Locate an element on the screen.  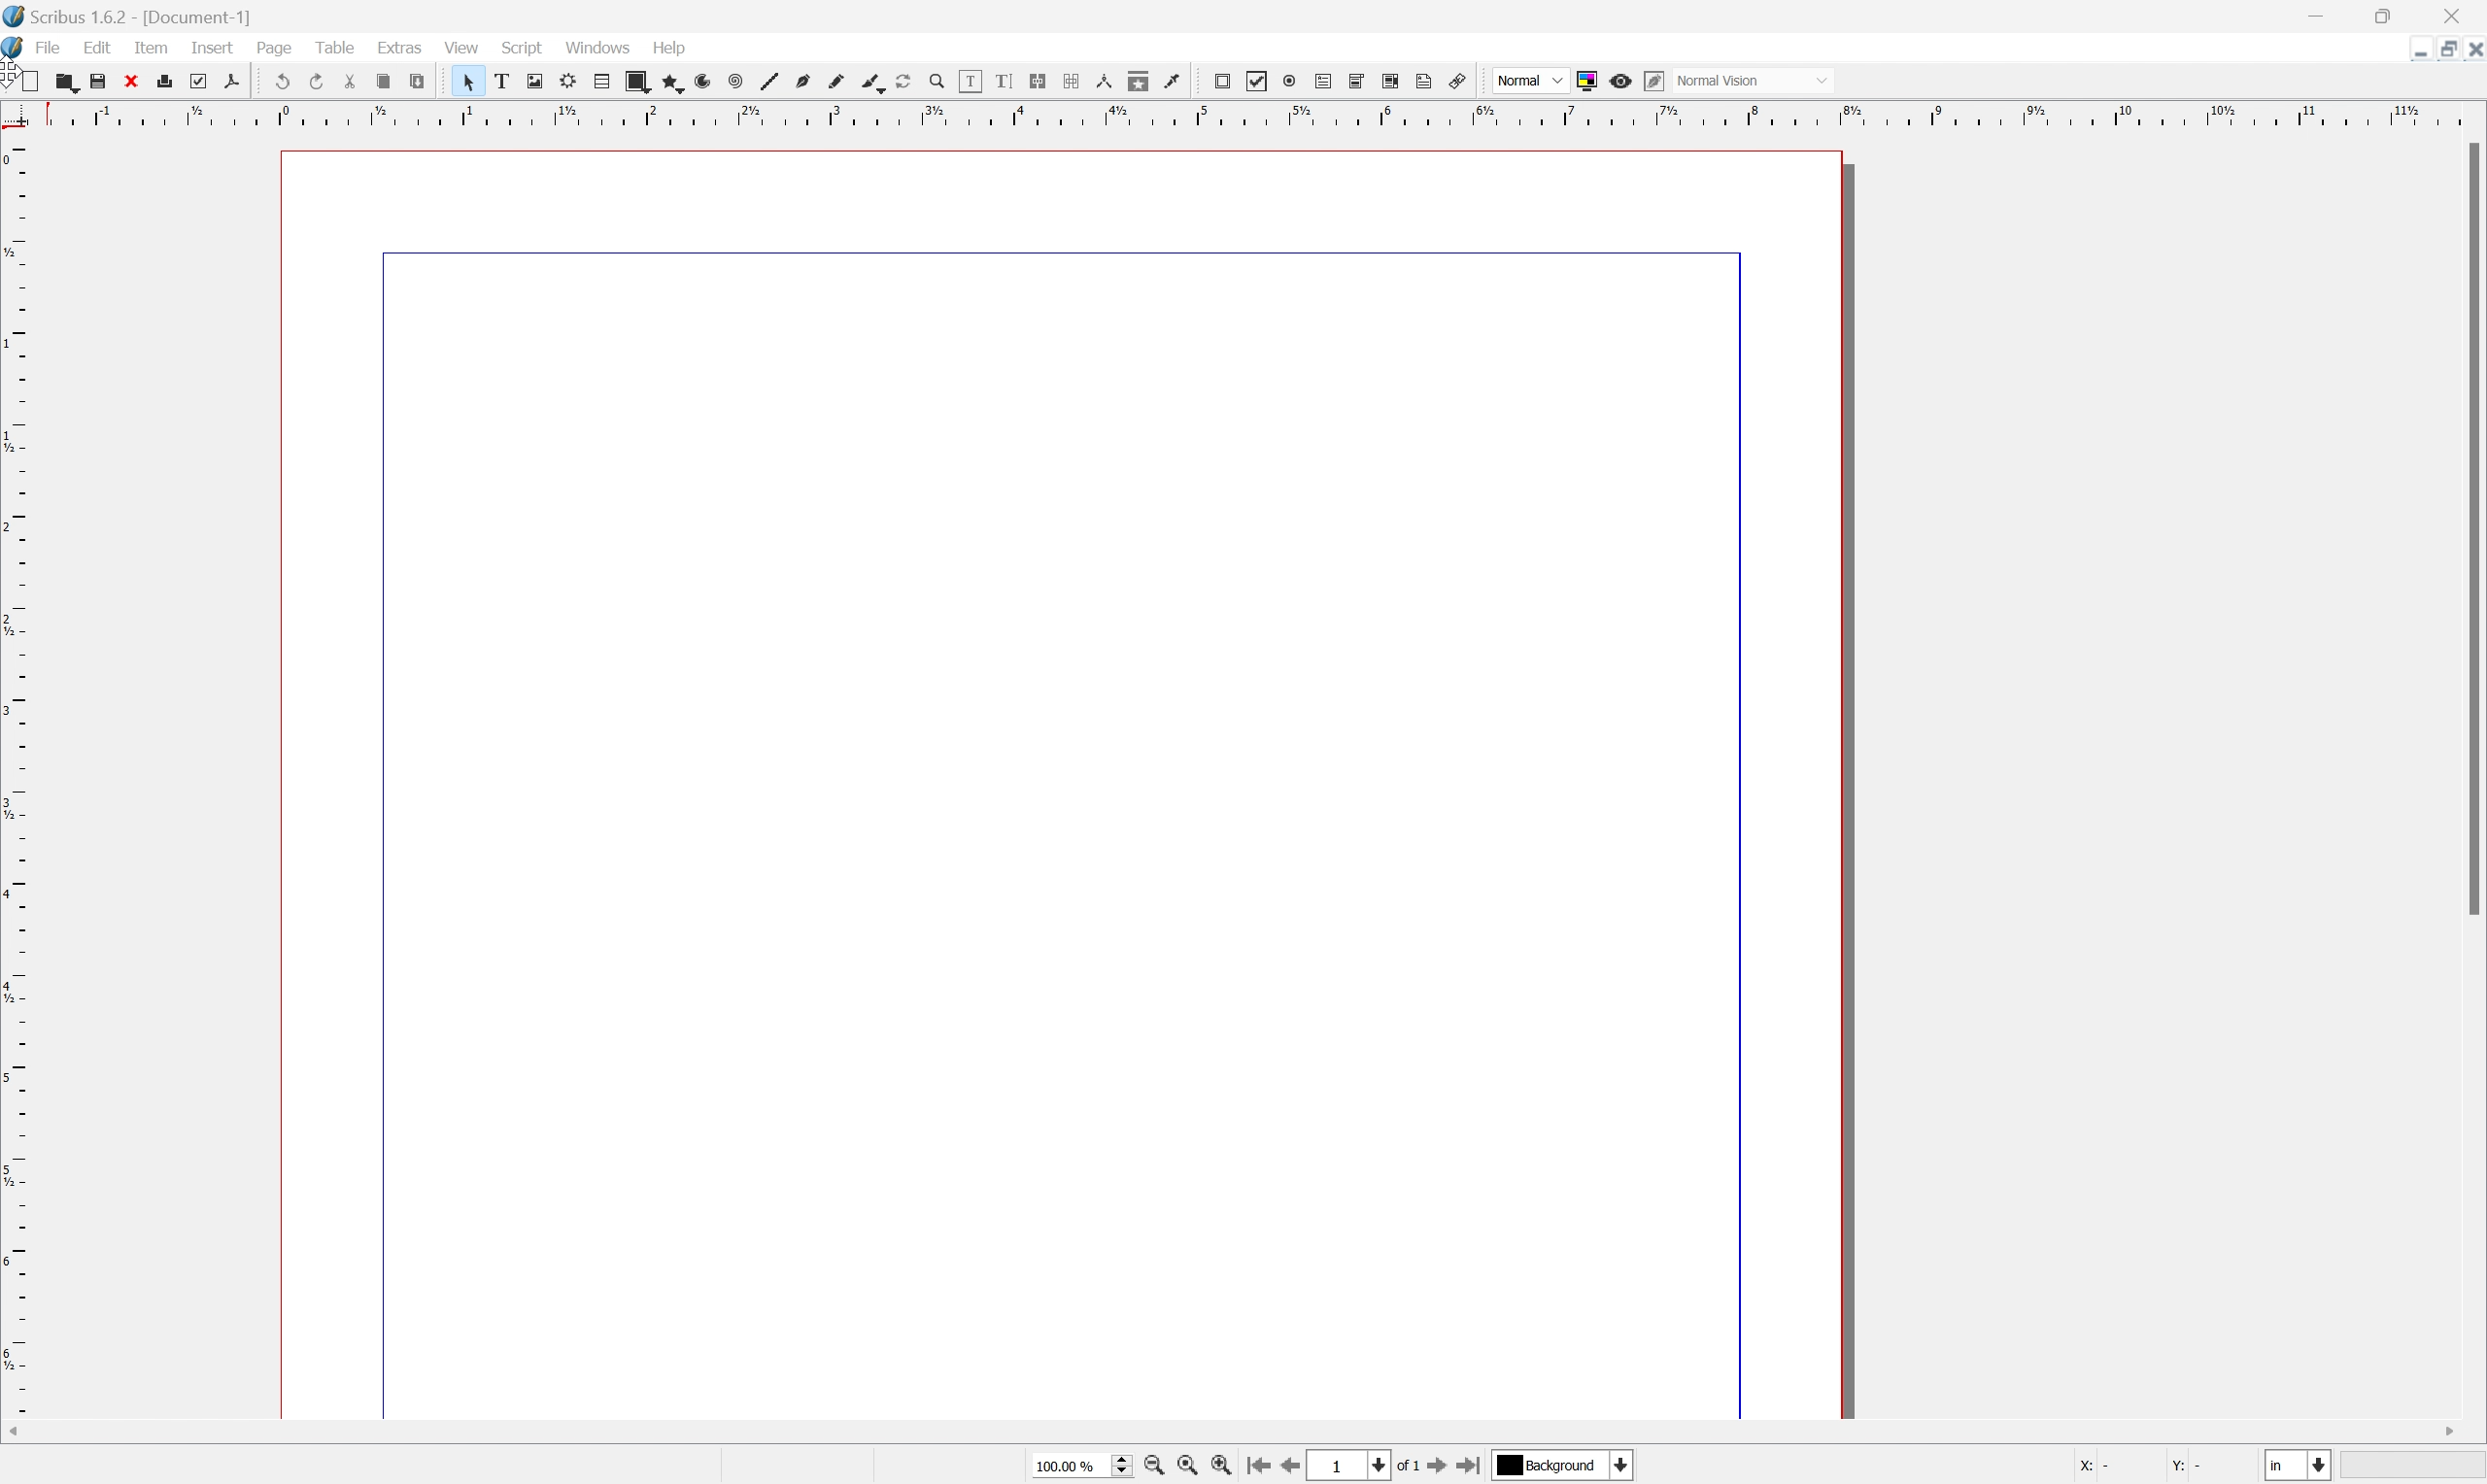
go to next page is located at coordinates (1432, 1467).